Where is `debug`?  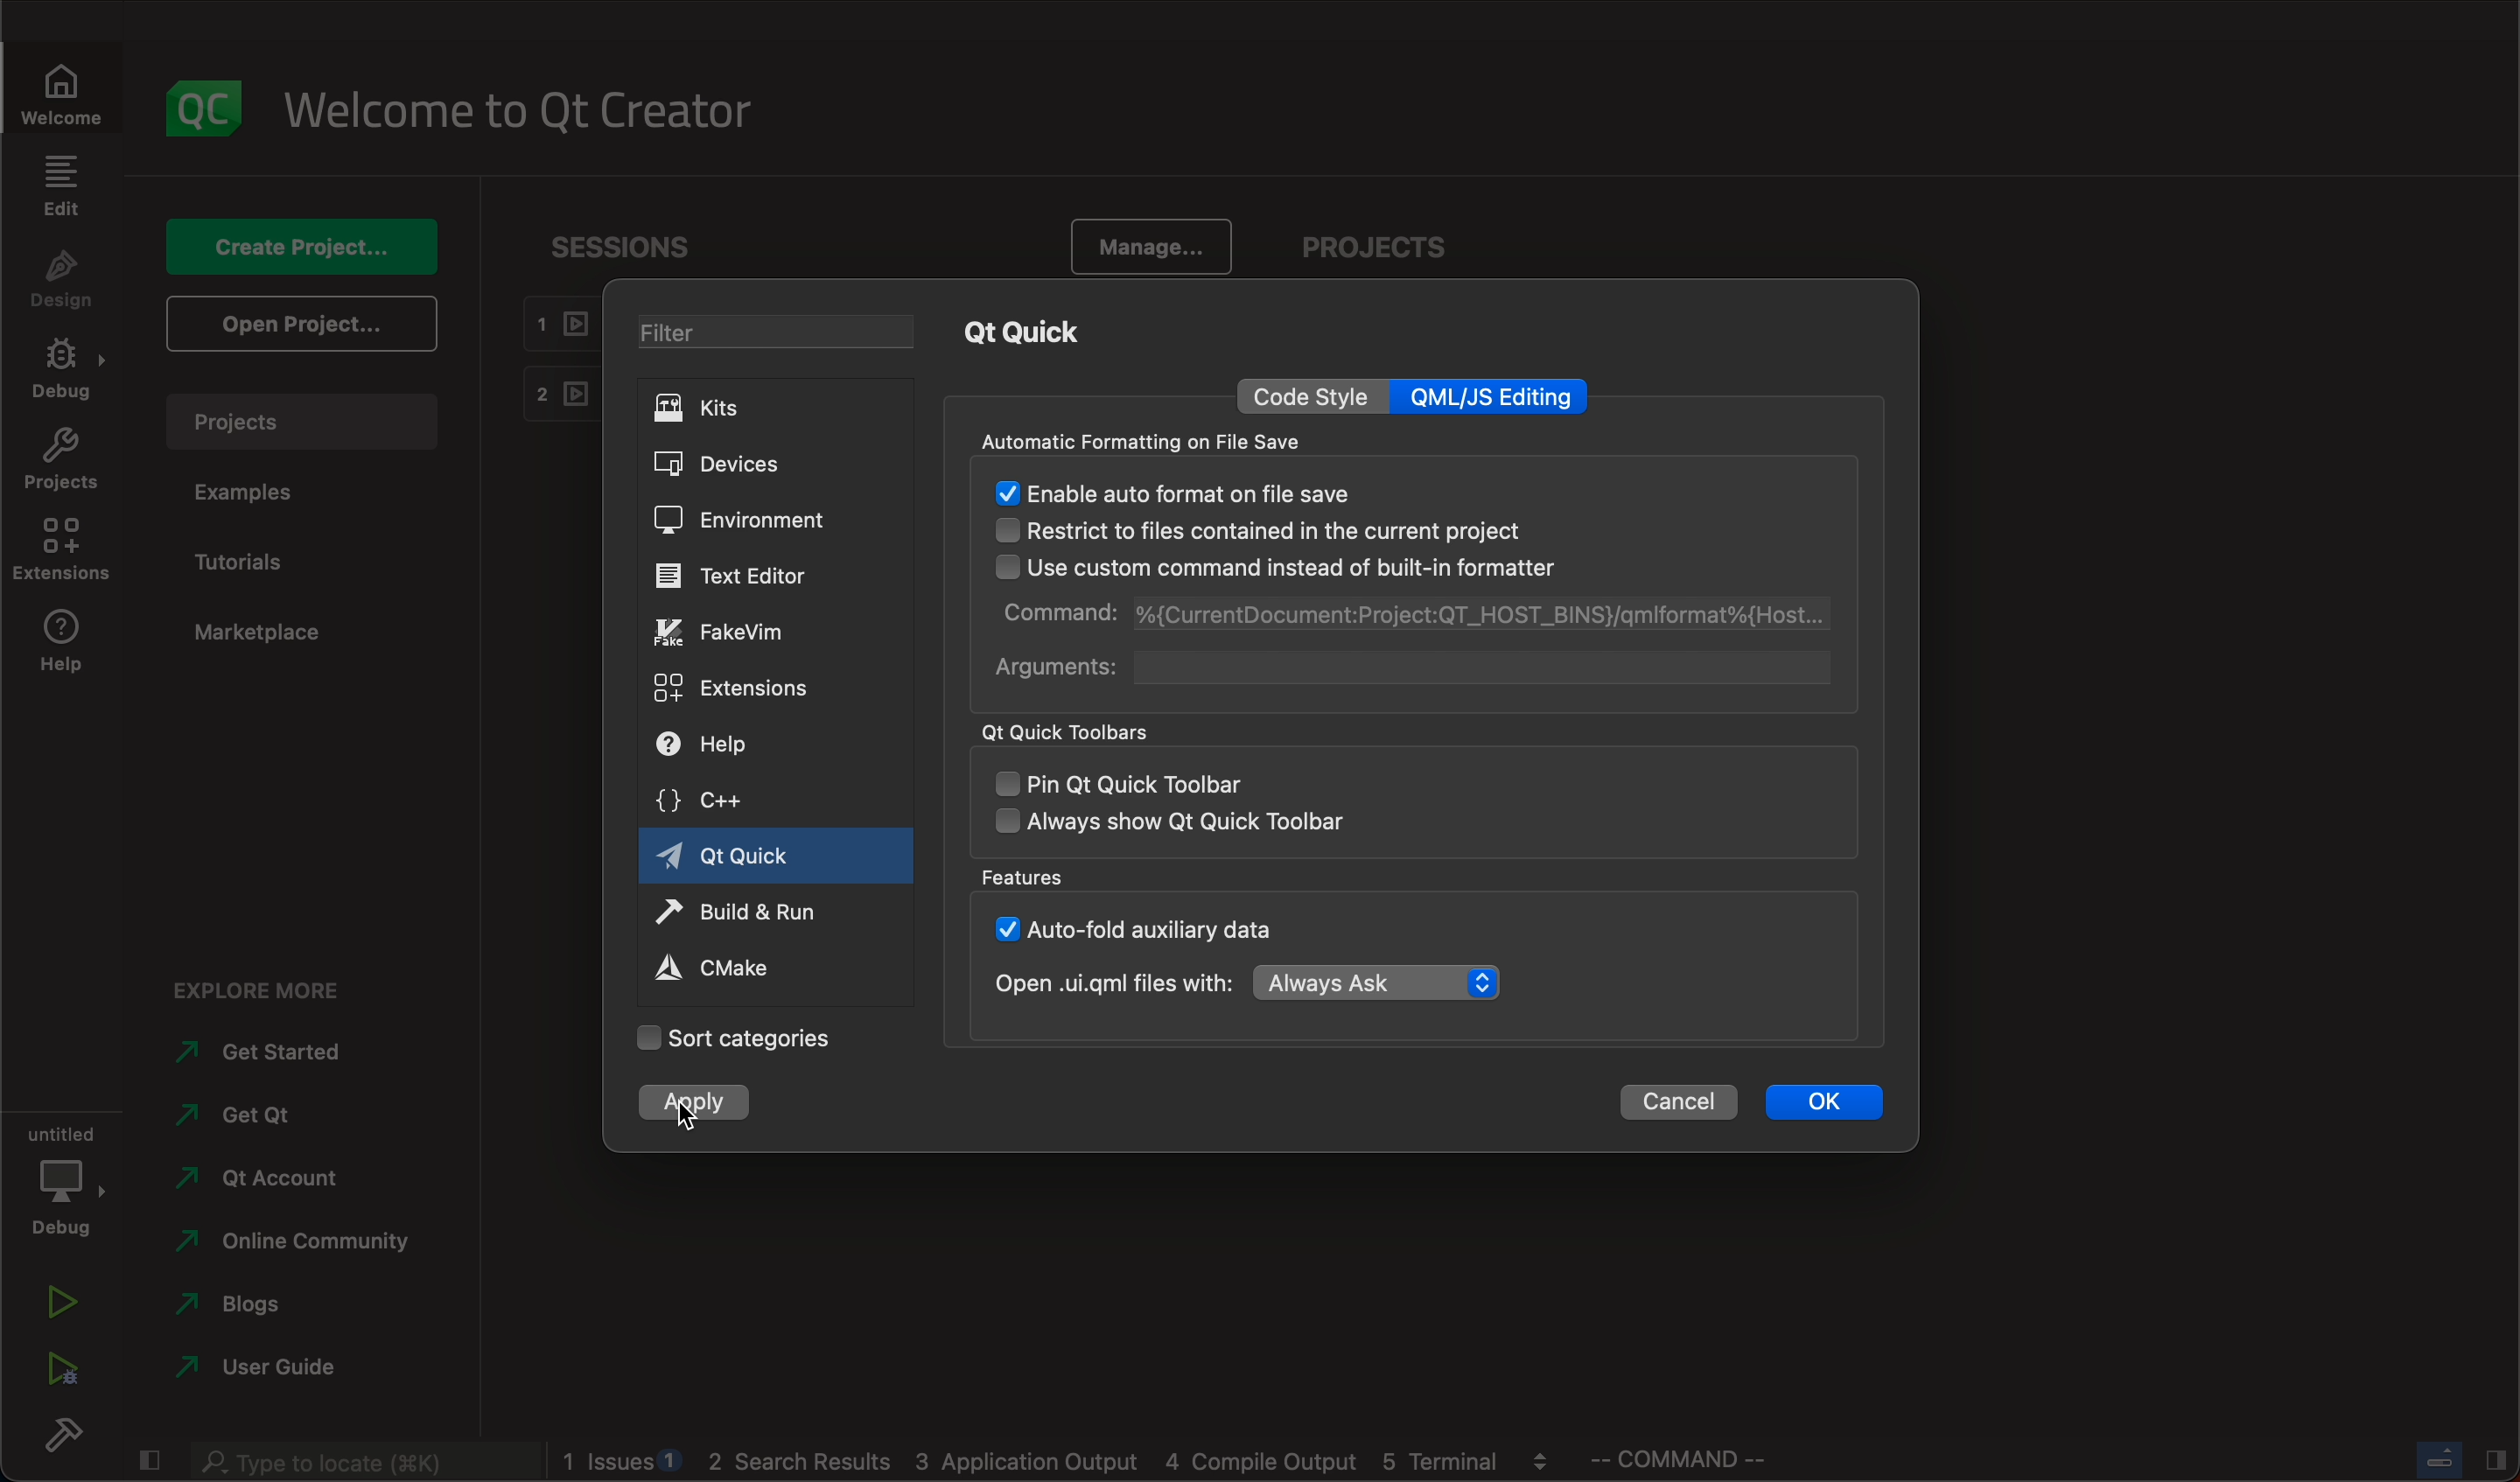
debug is located at coordinates (64, 1176).